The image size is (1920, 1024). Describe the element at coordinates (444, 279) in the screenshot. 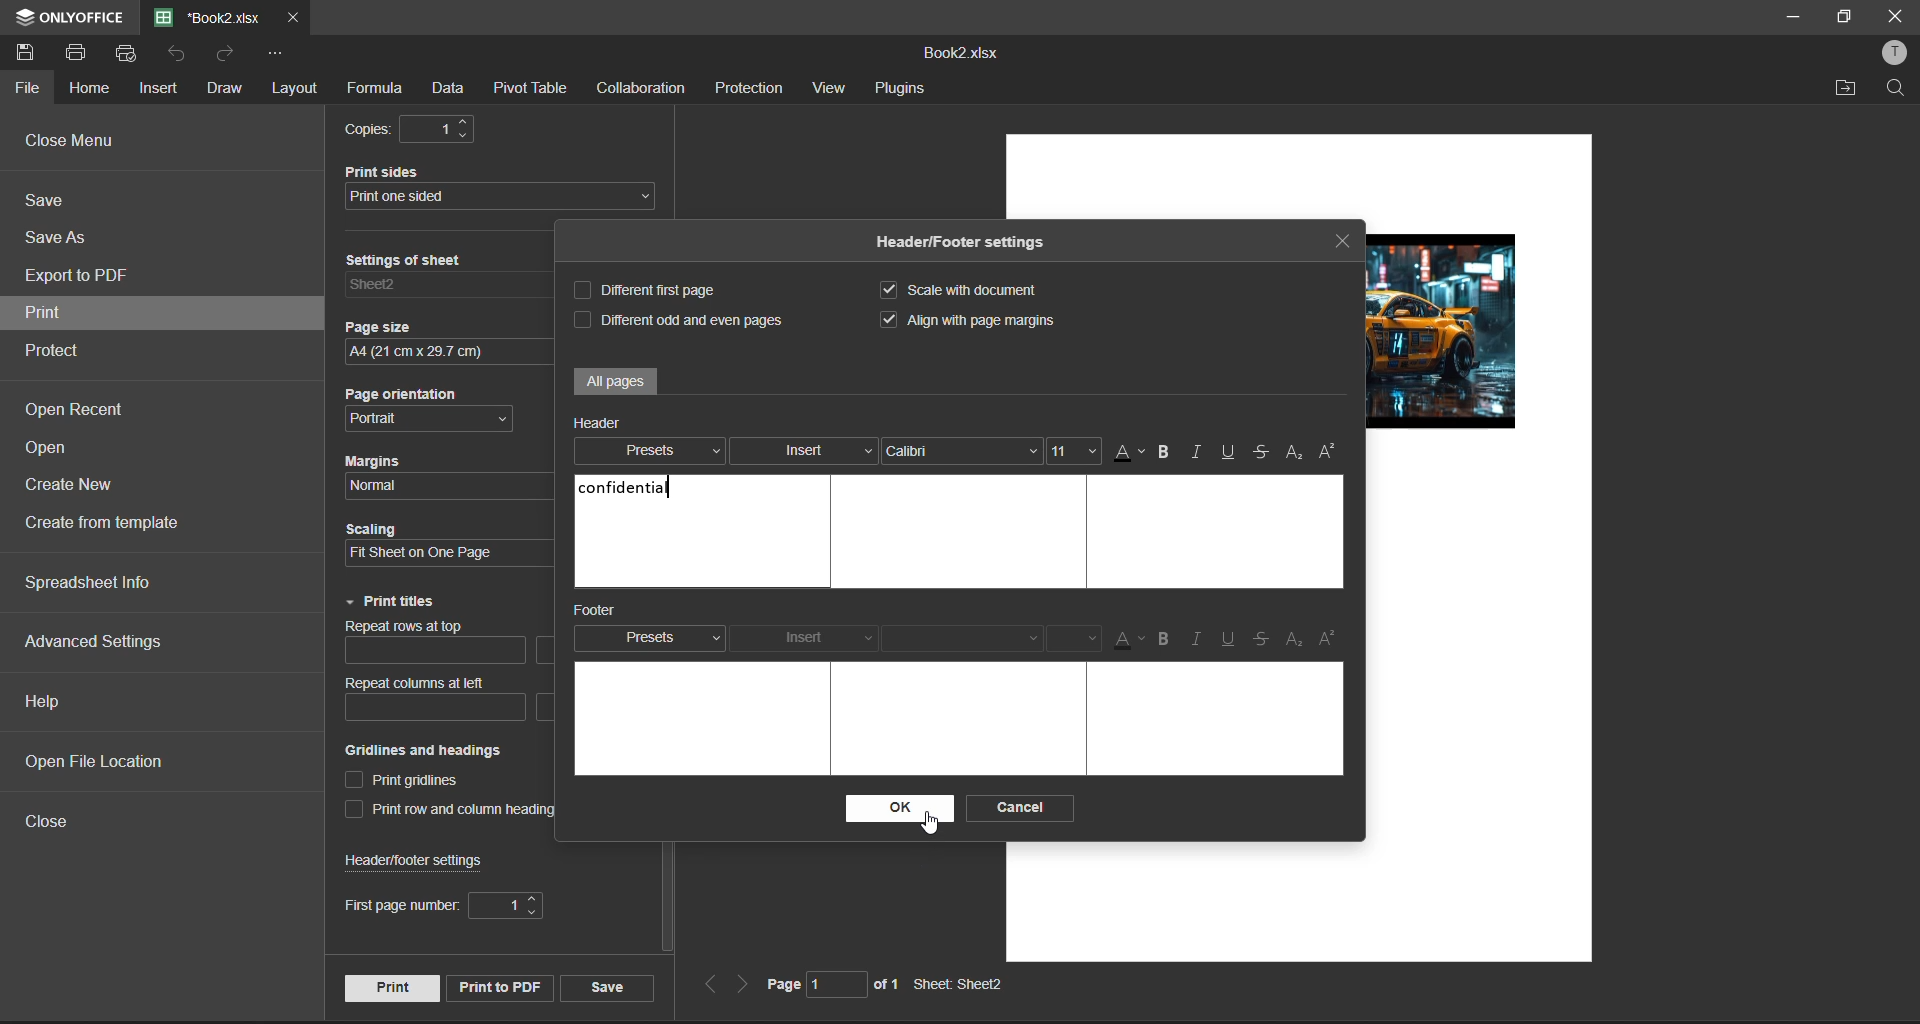

I see `settings of sheet` at that location.